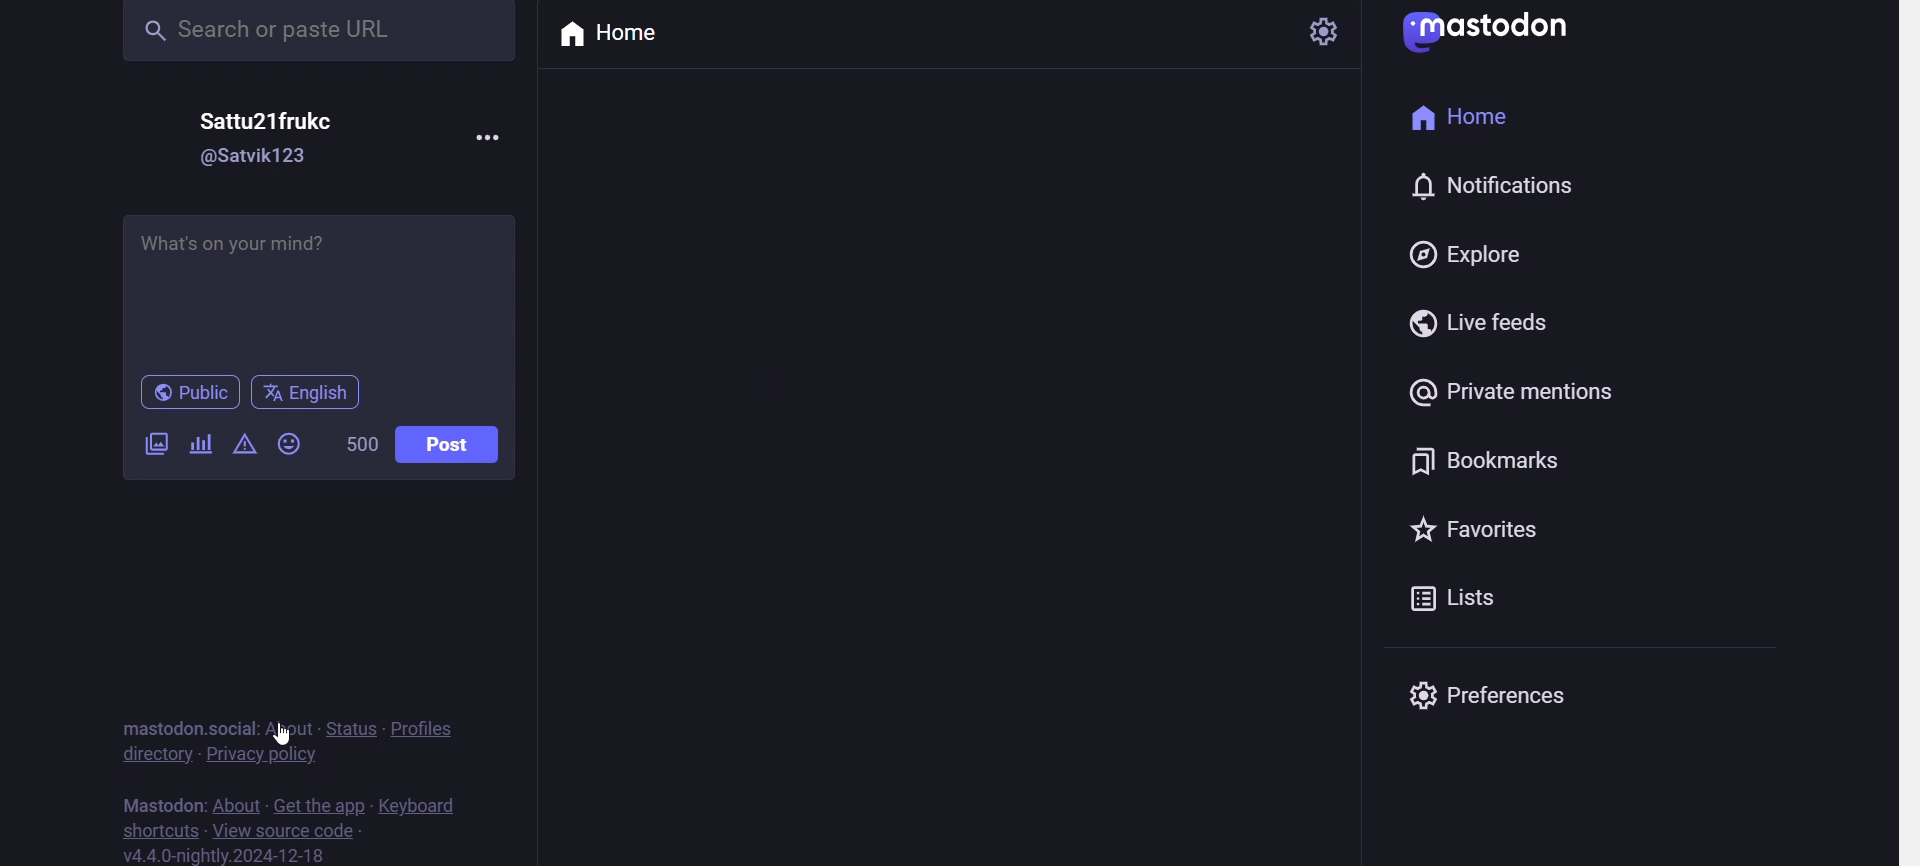 This screenshot has width=1920, height=866. I want to click on home, so click(612, 35).